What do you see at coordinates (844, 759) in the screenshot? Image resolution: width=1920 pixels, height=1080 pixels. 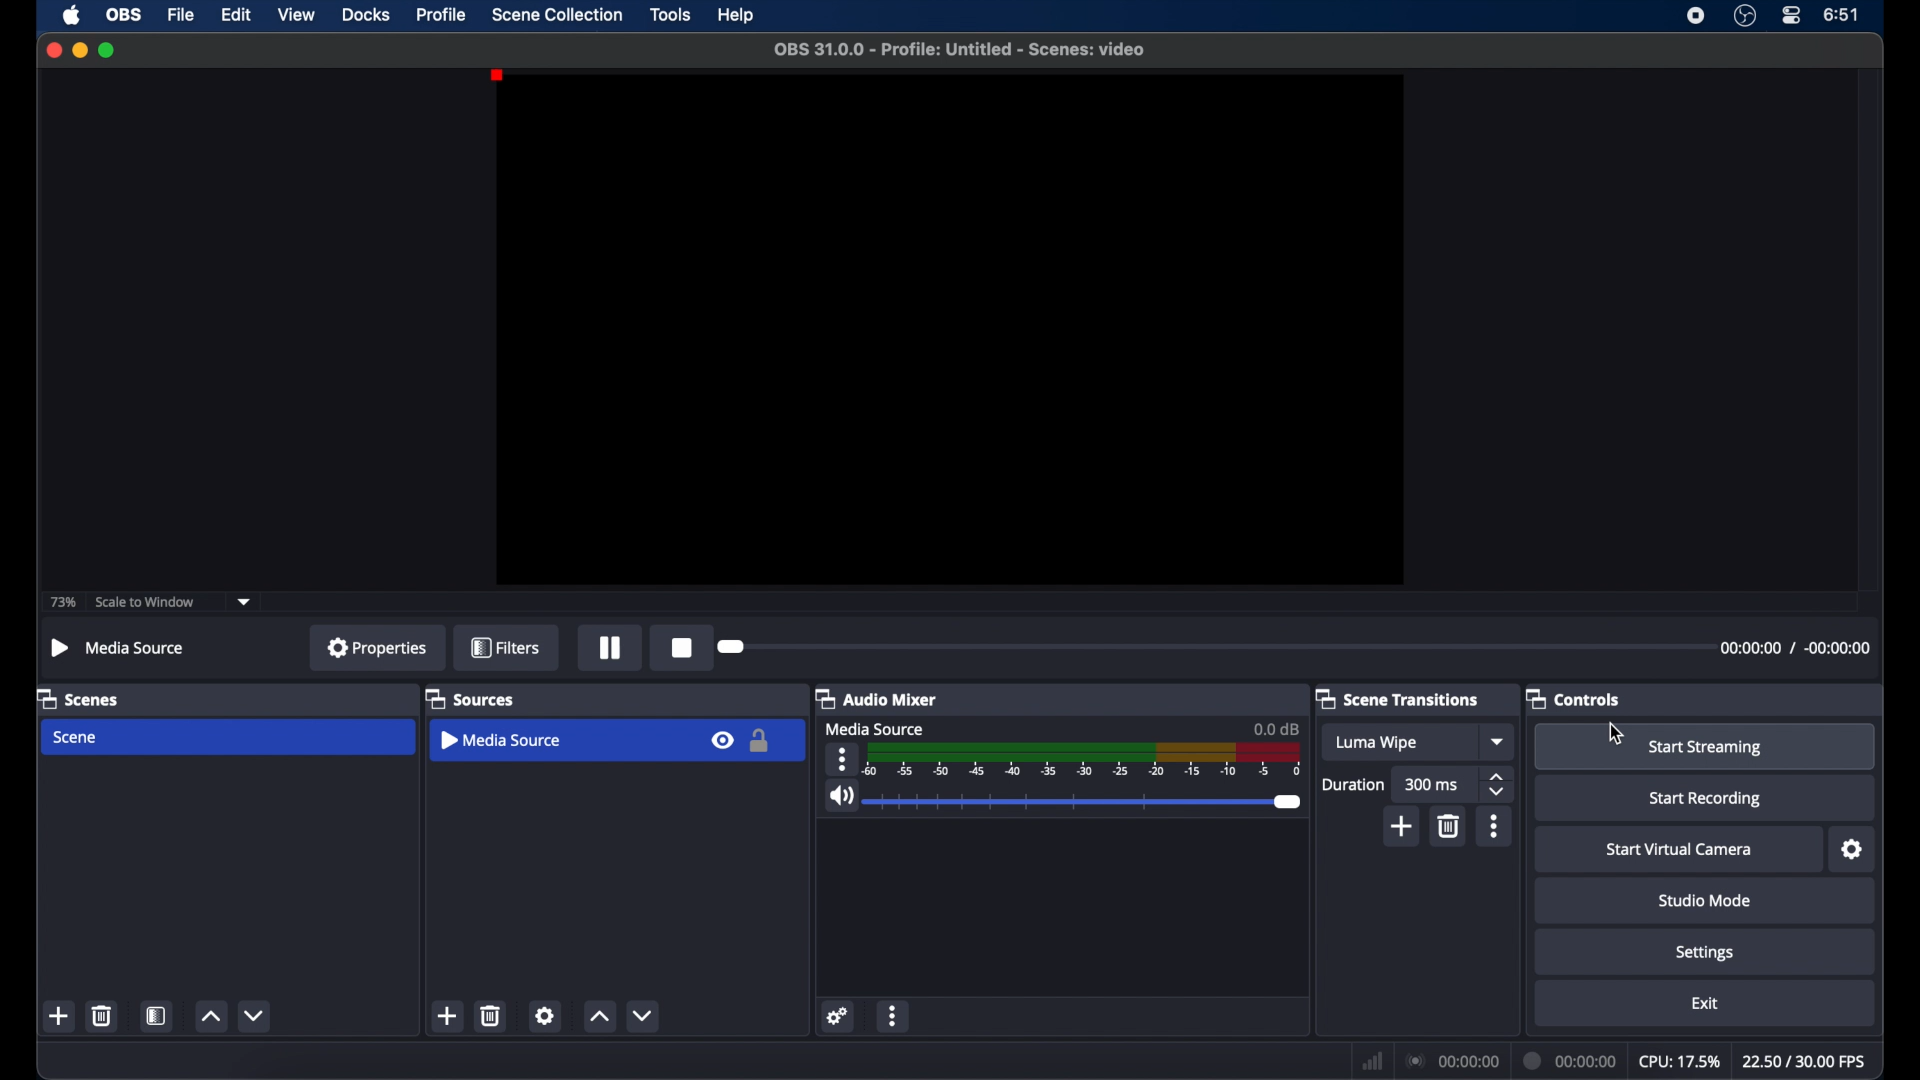 I see `more options` at bounding box center [844, 759].